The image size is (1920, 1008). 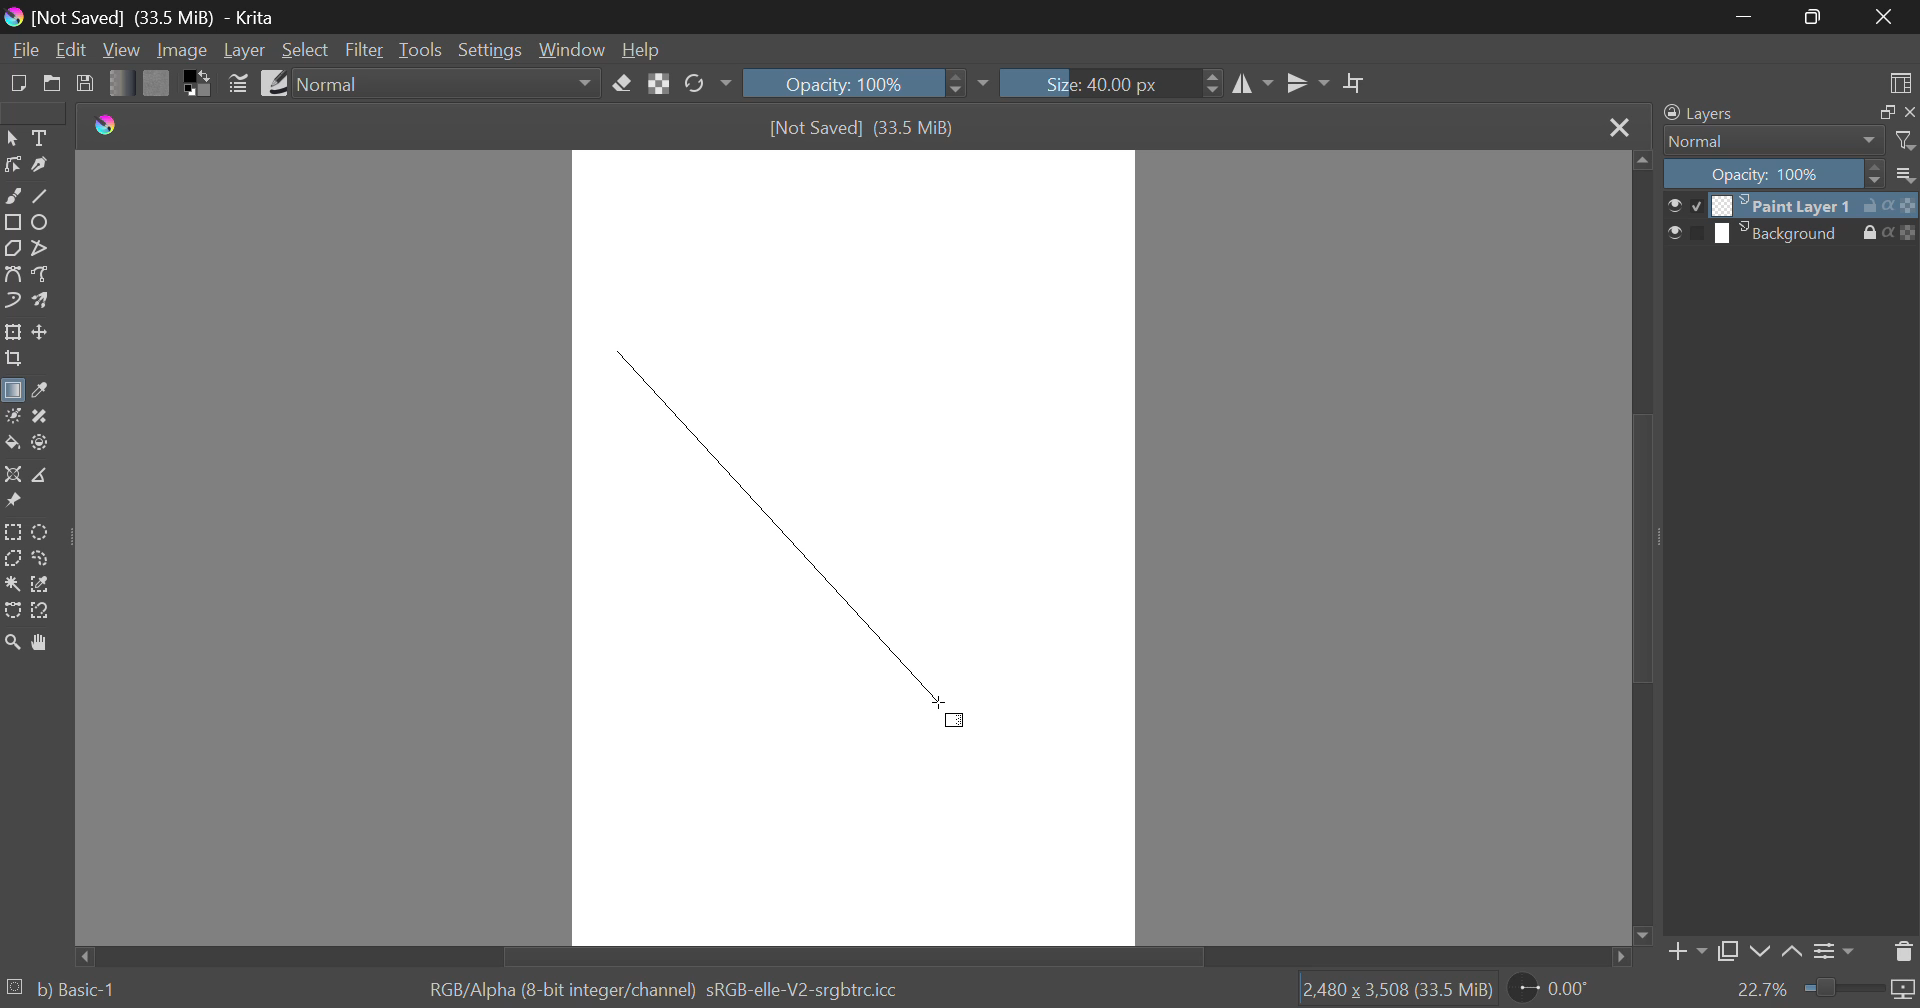 I want to click on Bezier Curve, so click(x=12, y=274).